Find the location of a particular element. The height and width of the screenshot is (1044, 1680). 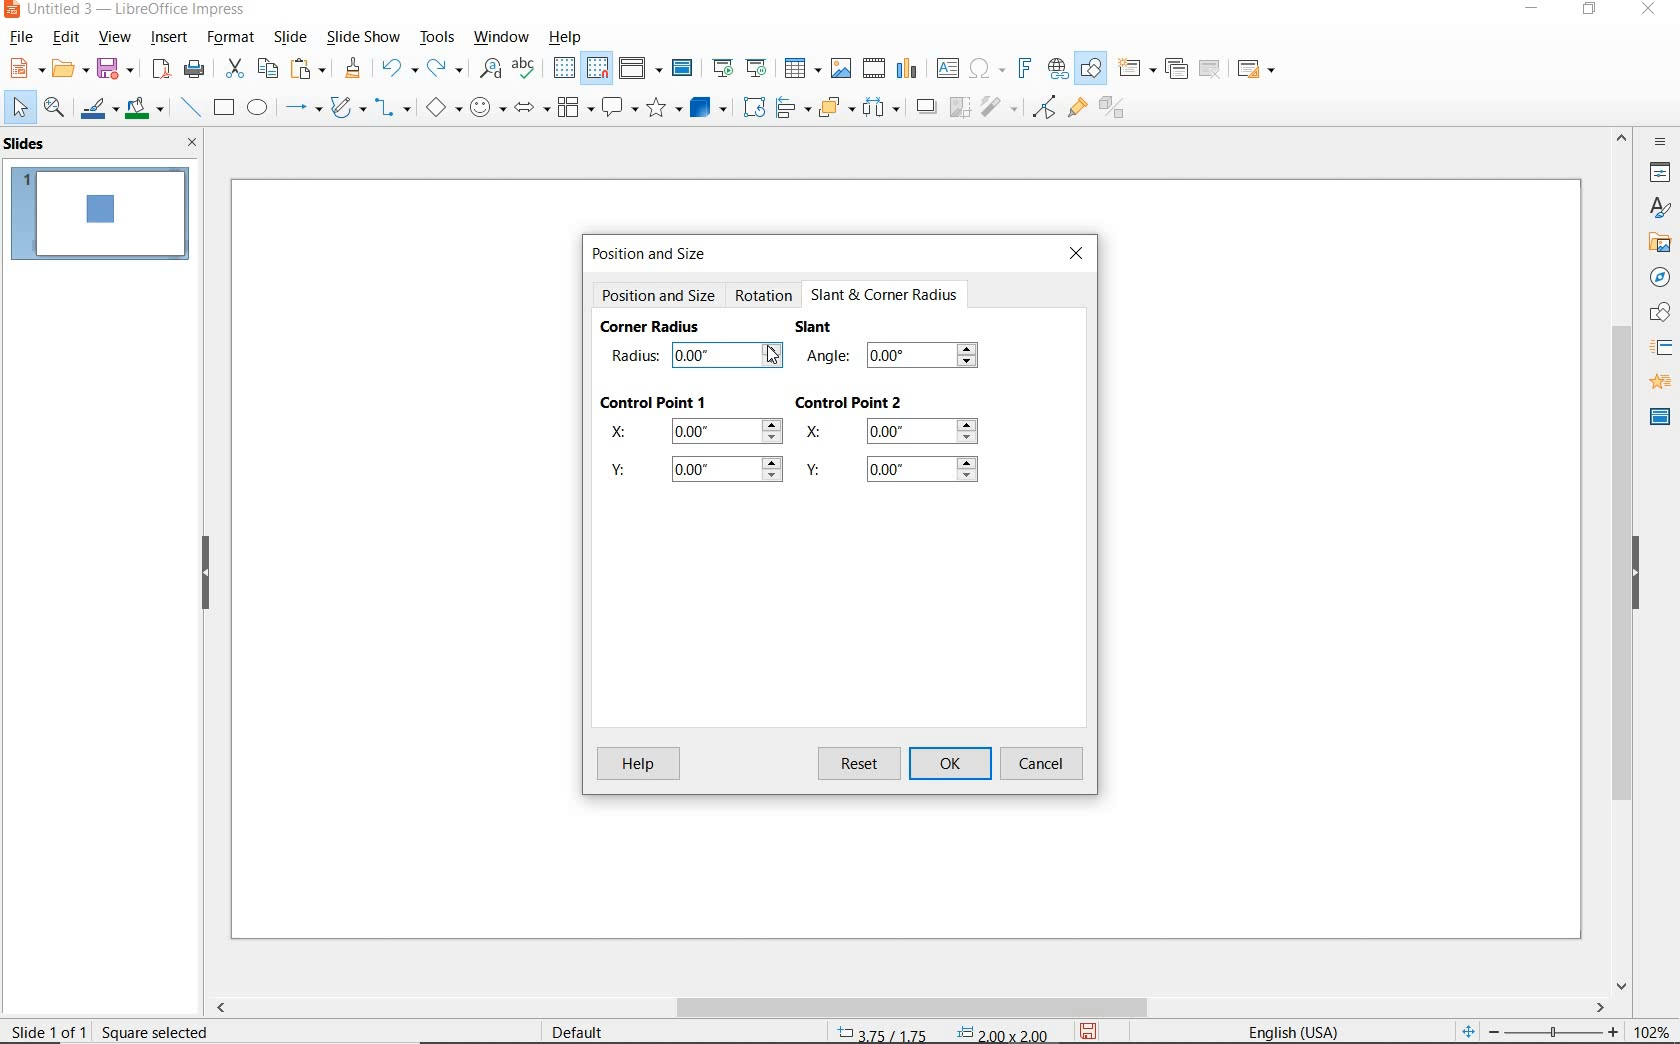

callout shapes is located at coordinates (621, 109).